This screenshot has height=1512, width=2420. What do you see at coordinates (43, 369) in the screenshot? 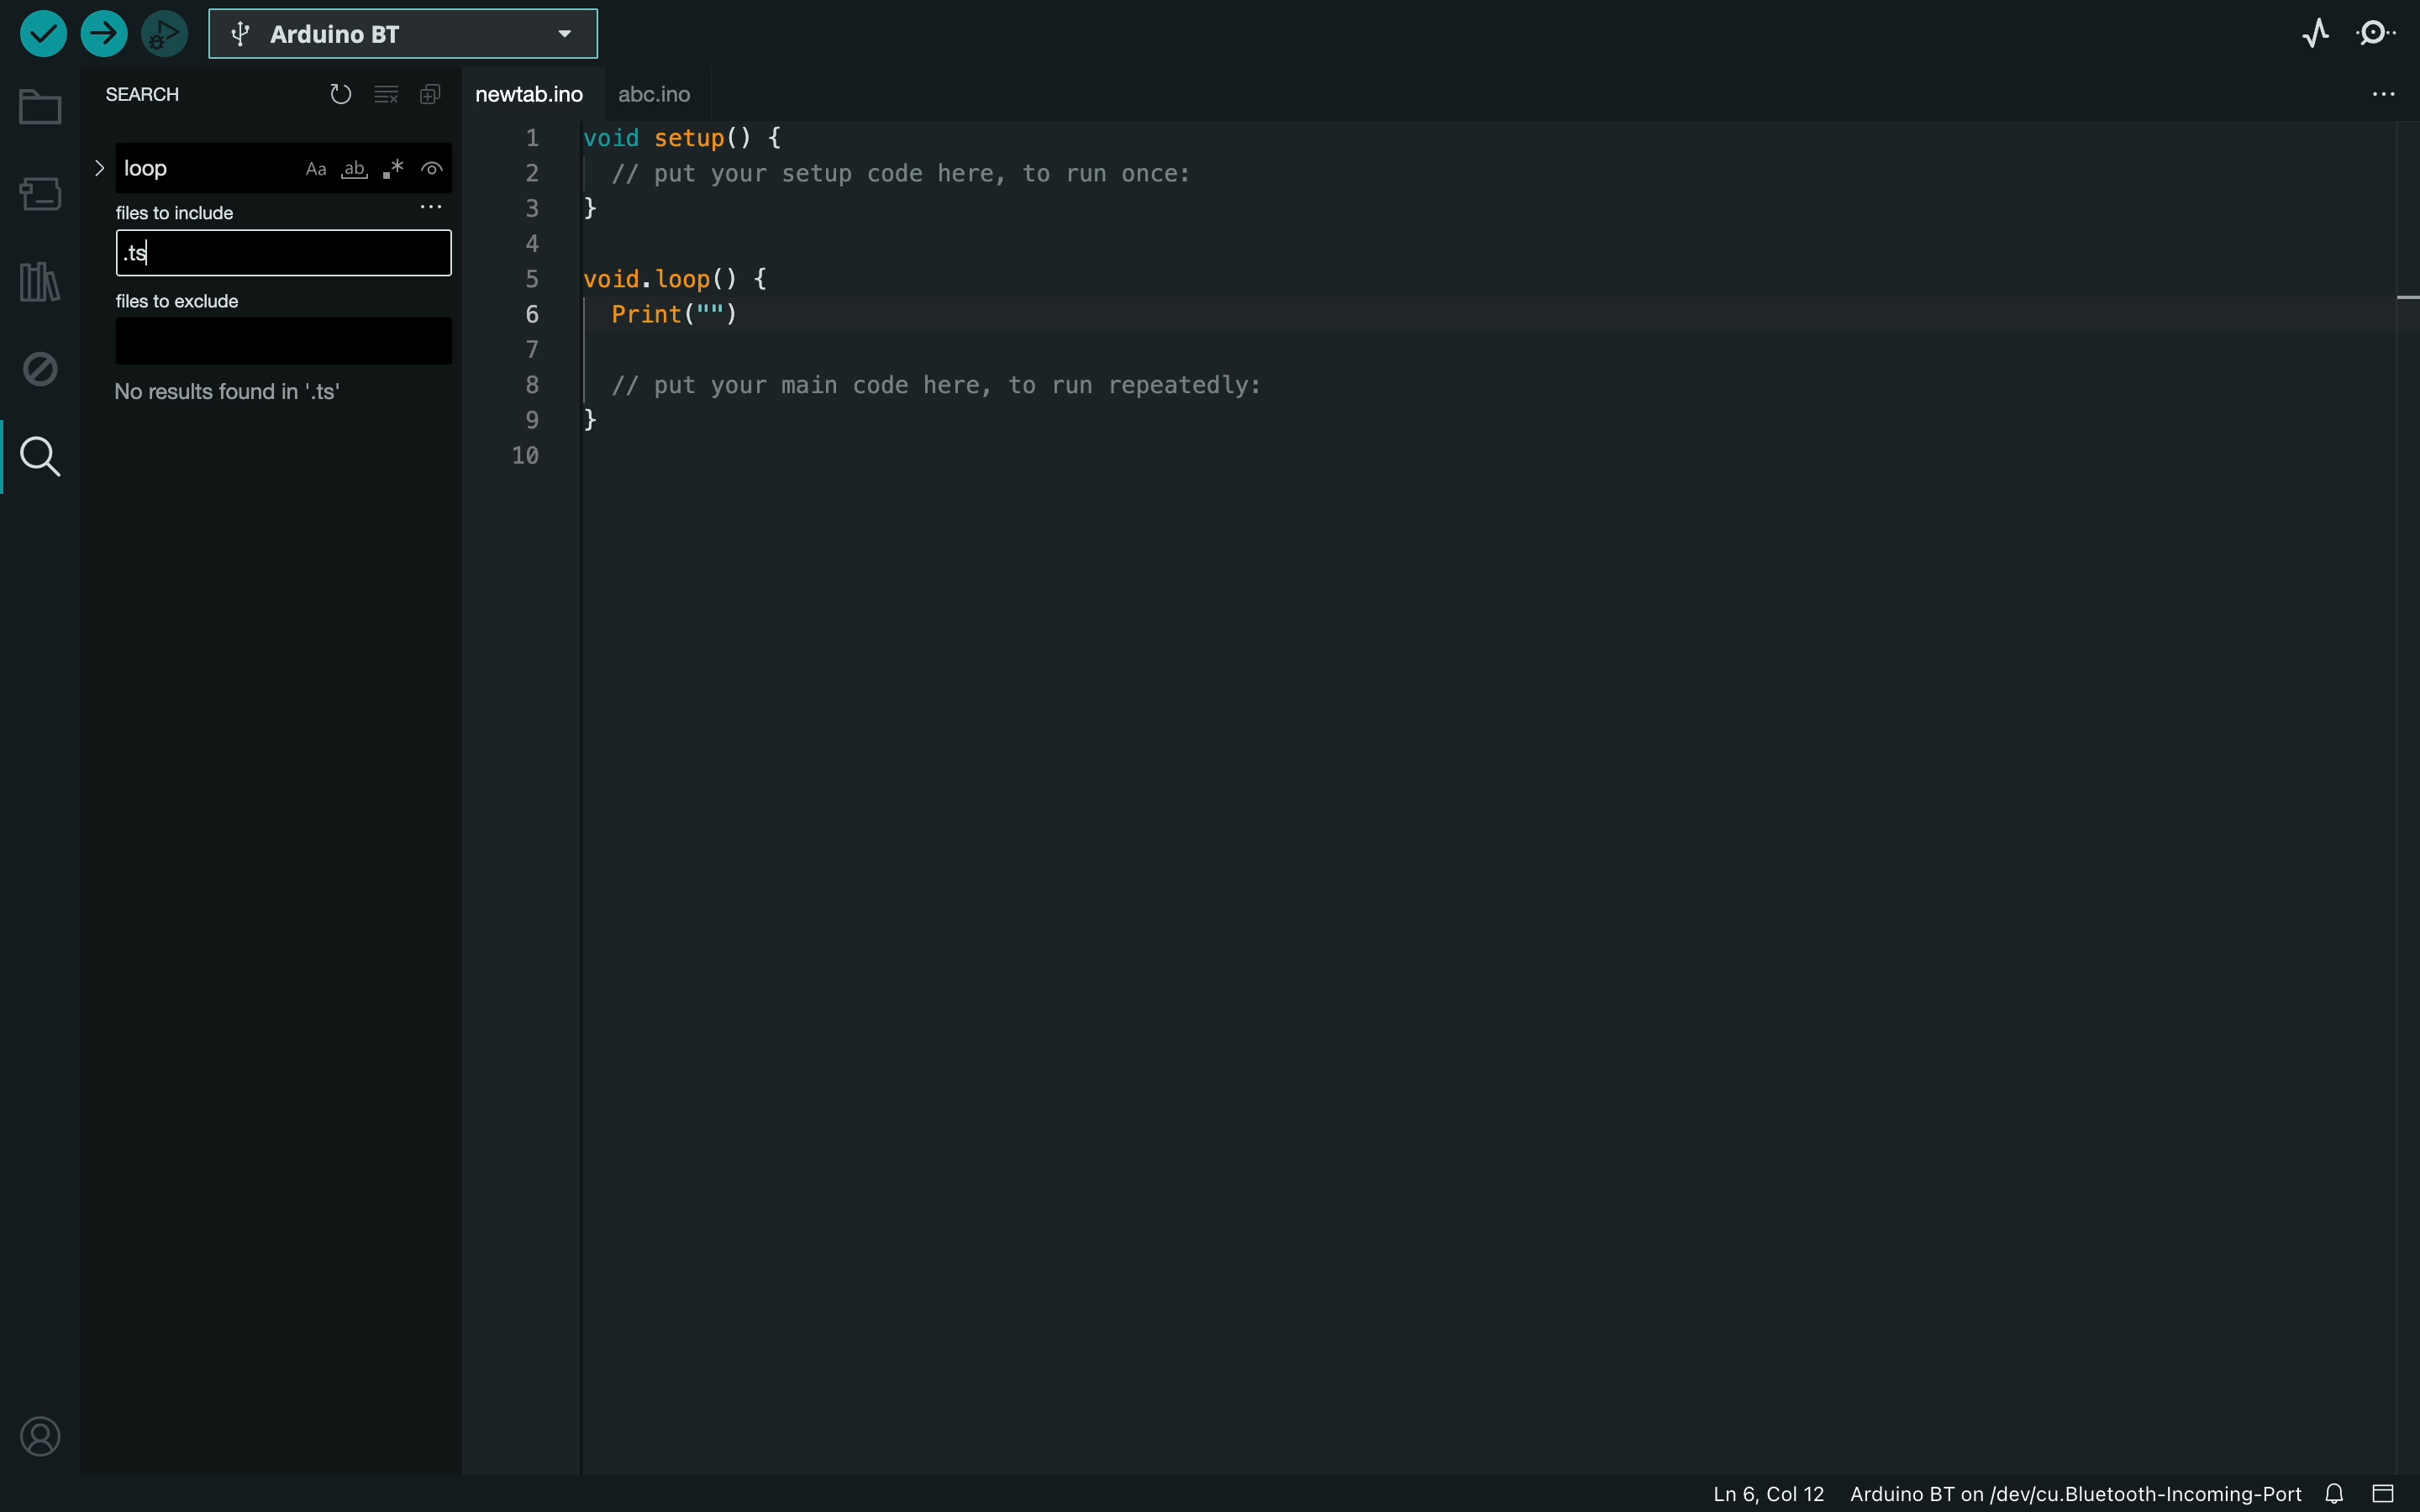
I see `debug` at bounding box center [43, 369].